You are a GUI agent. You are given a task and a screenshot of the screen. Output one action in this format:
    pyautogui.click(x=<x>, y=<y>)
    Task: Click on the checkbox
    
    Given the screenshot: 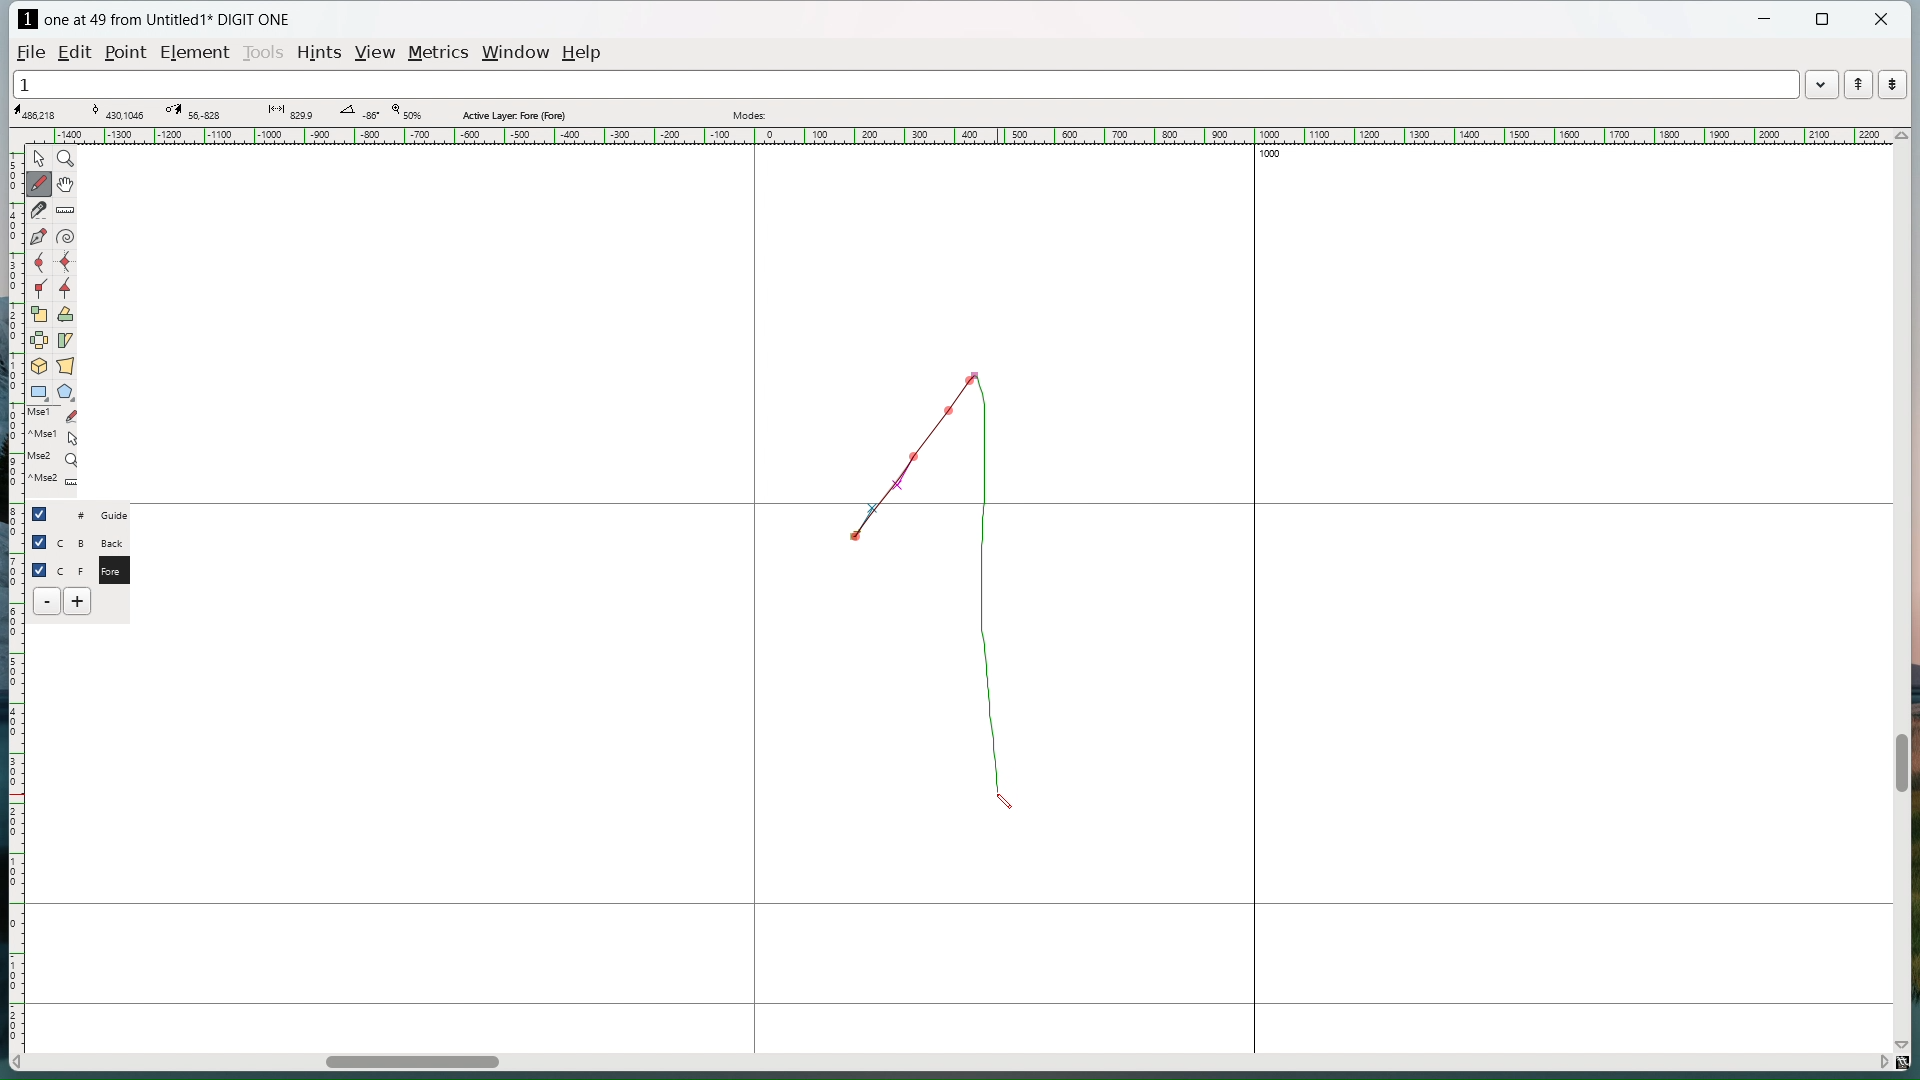 What is the action you would take?
    pyautogui.click(x=39, y=542)
    